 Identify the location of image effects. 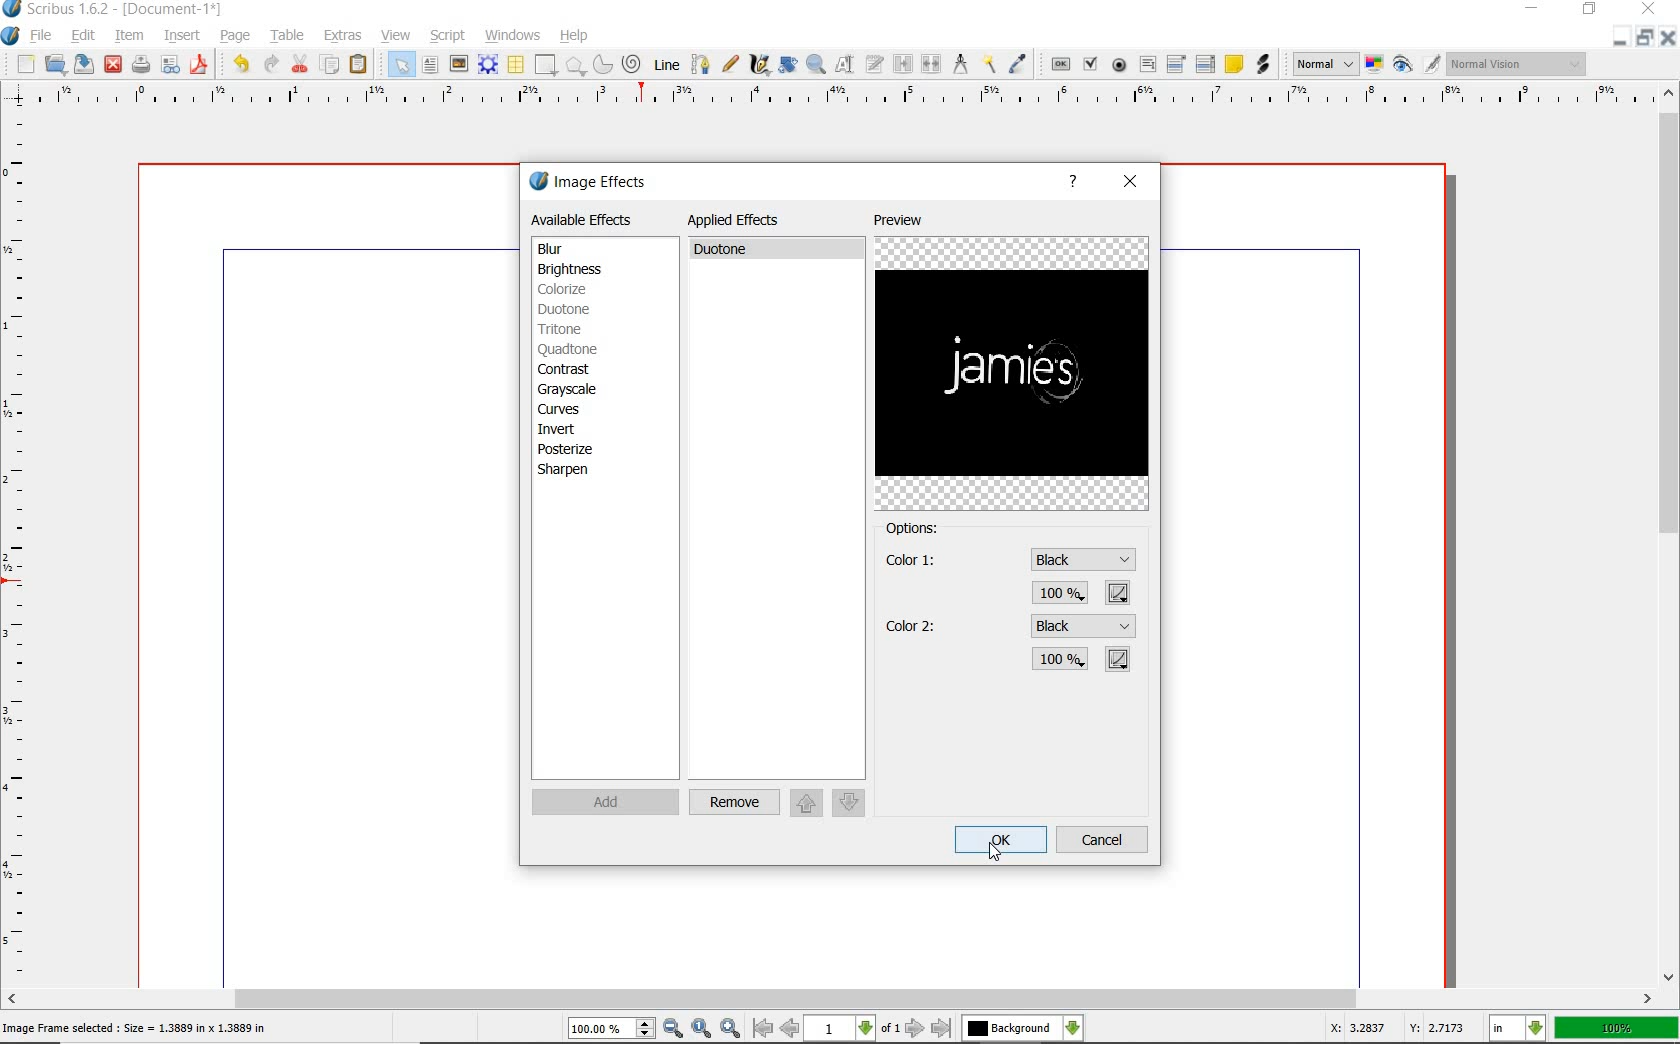
(593, 183).